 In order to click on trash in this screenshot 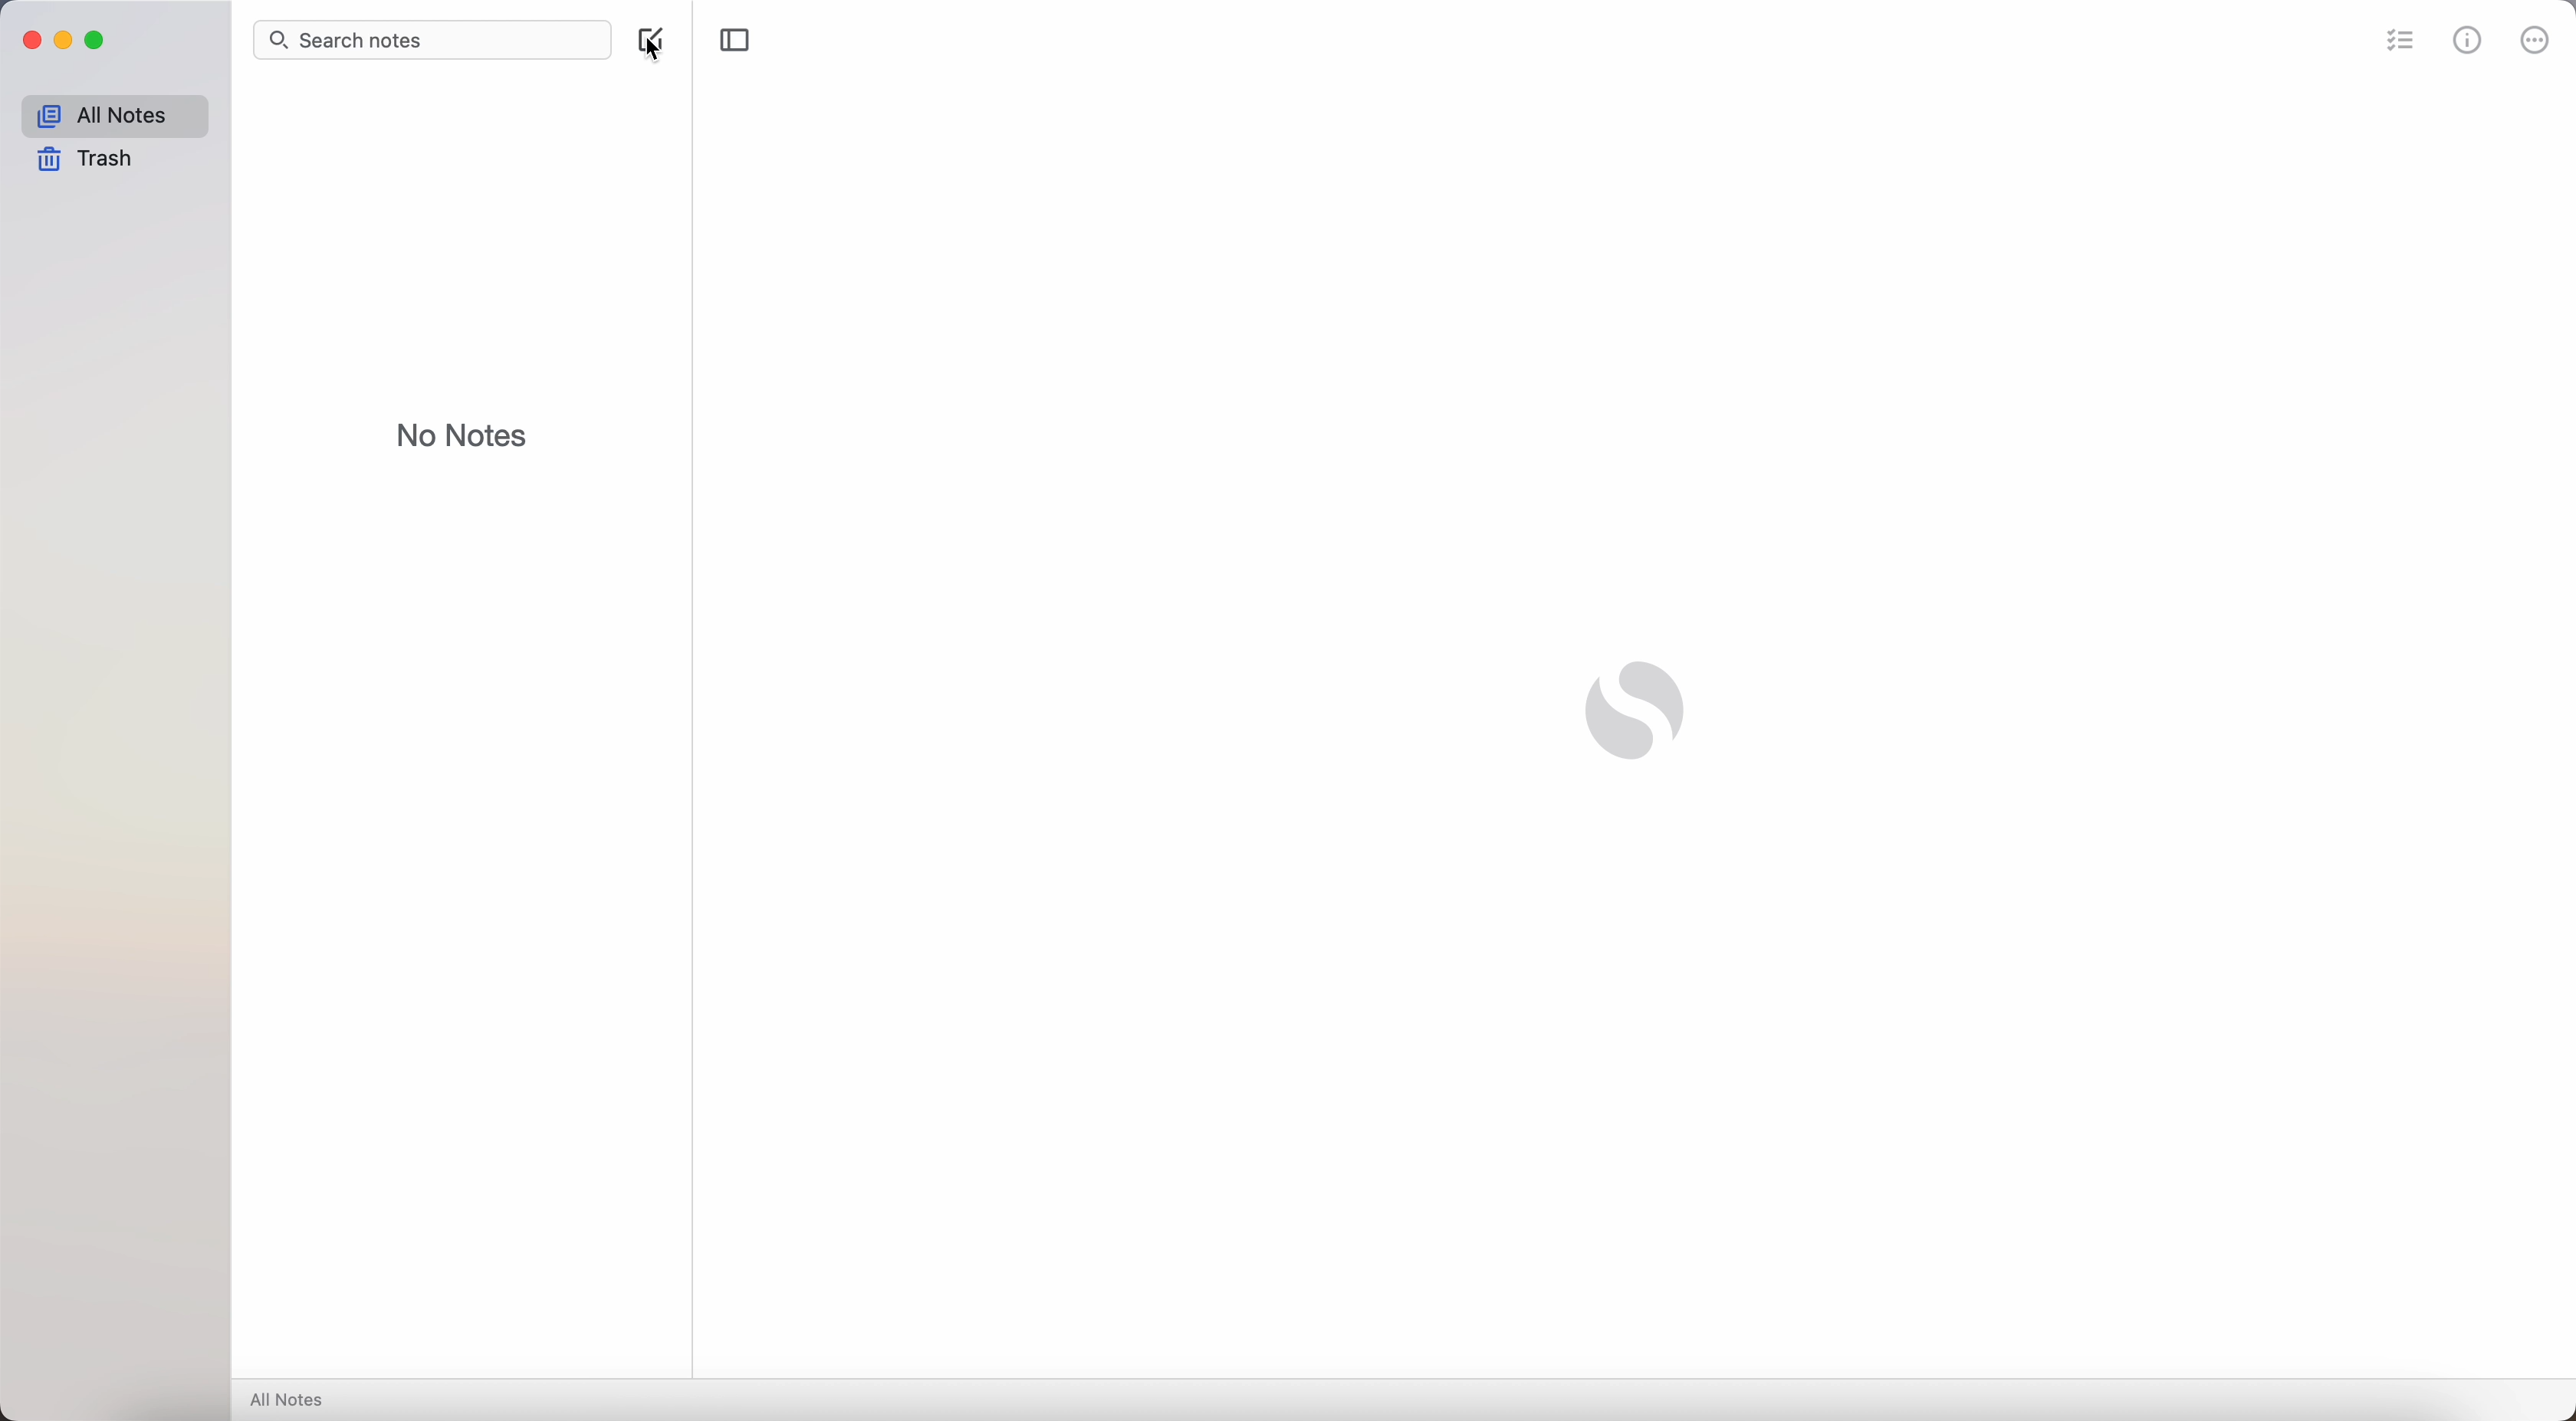, I will do `click(92, 158)`.